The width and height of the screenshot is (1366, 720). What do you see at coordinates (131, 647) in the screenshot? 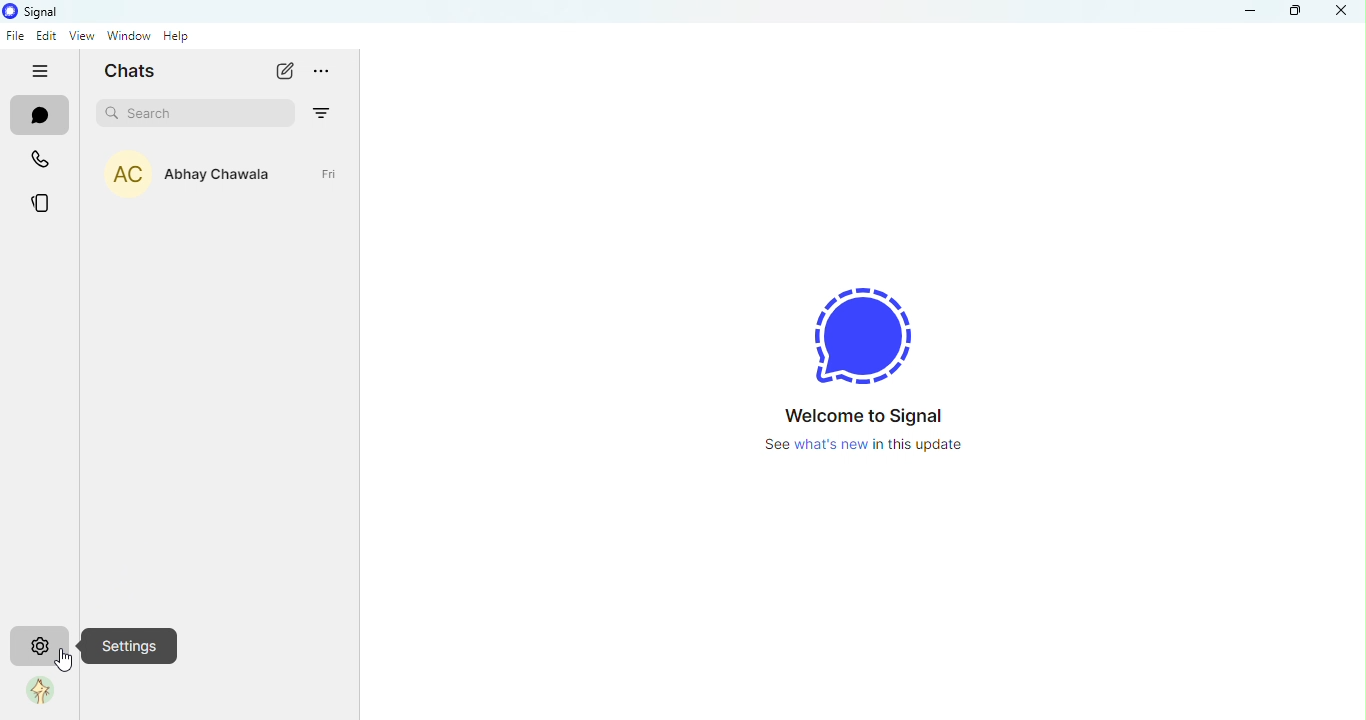
I see `settings` at bounding box center [131, 647].